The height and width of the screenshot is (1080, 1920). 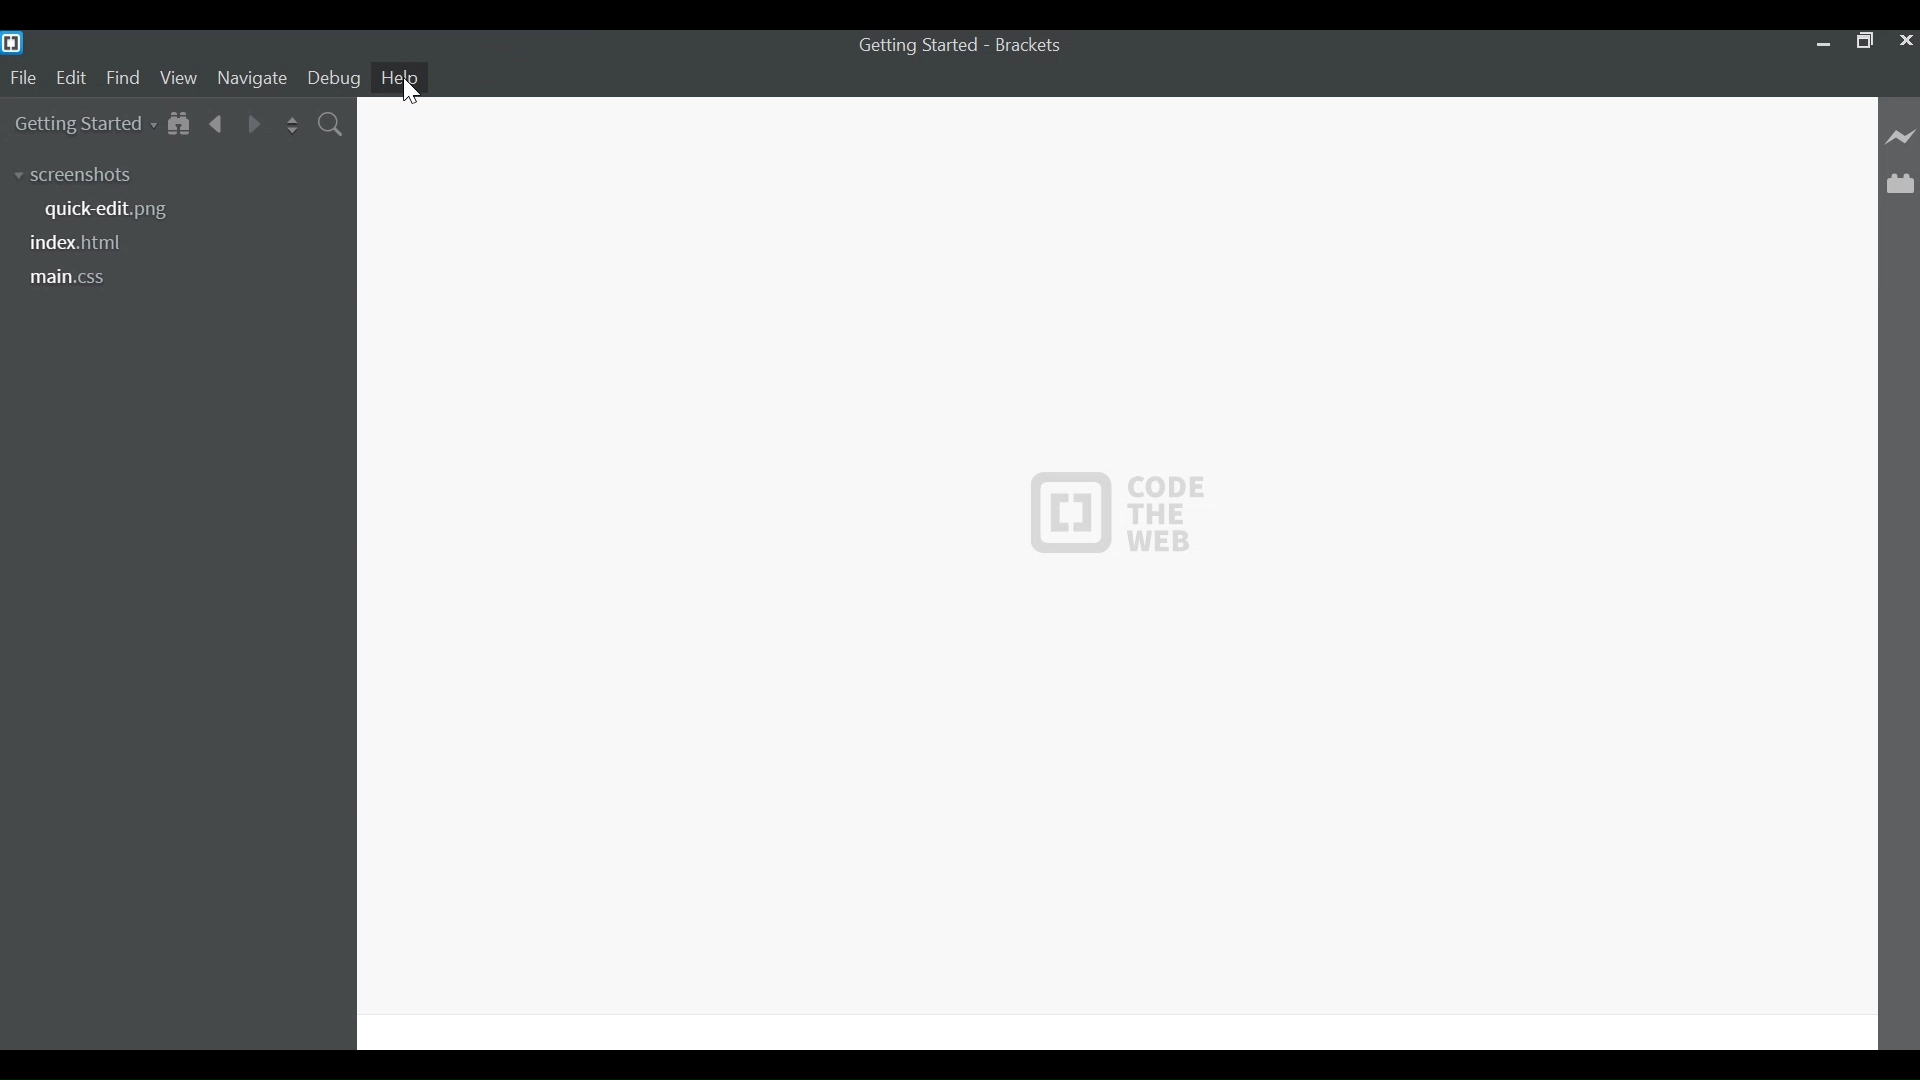 I want to click on Split the Editor Vertically or Horizontally, so click(x=291, y=123).